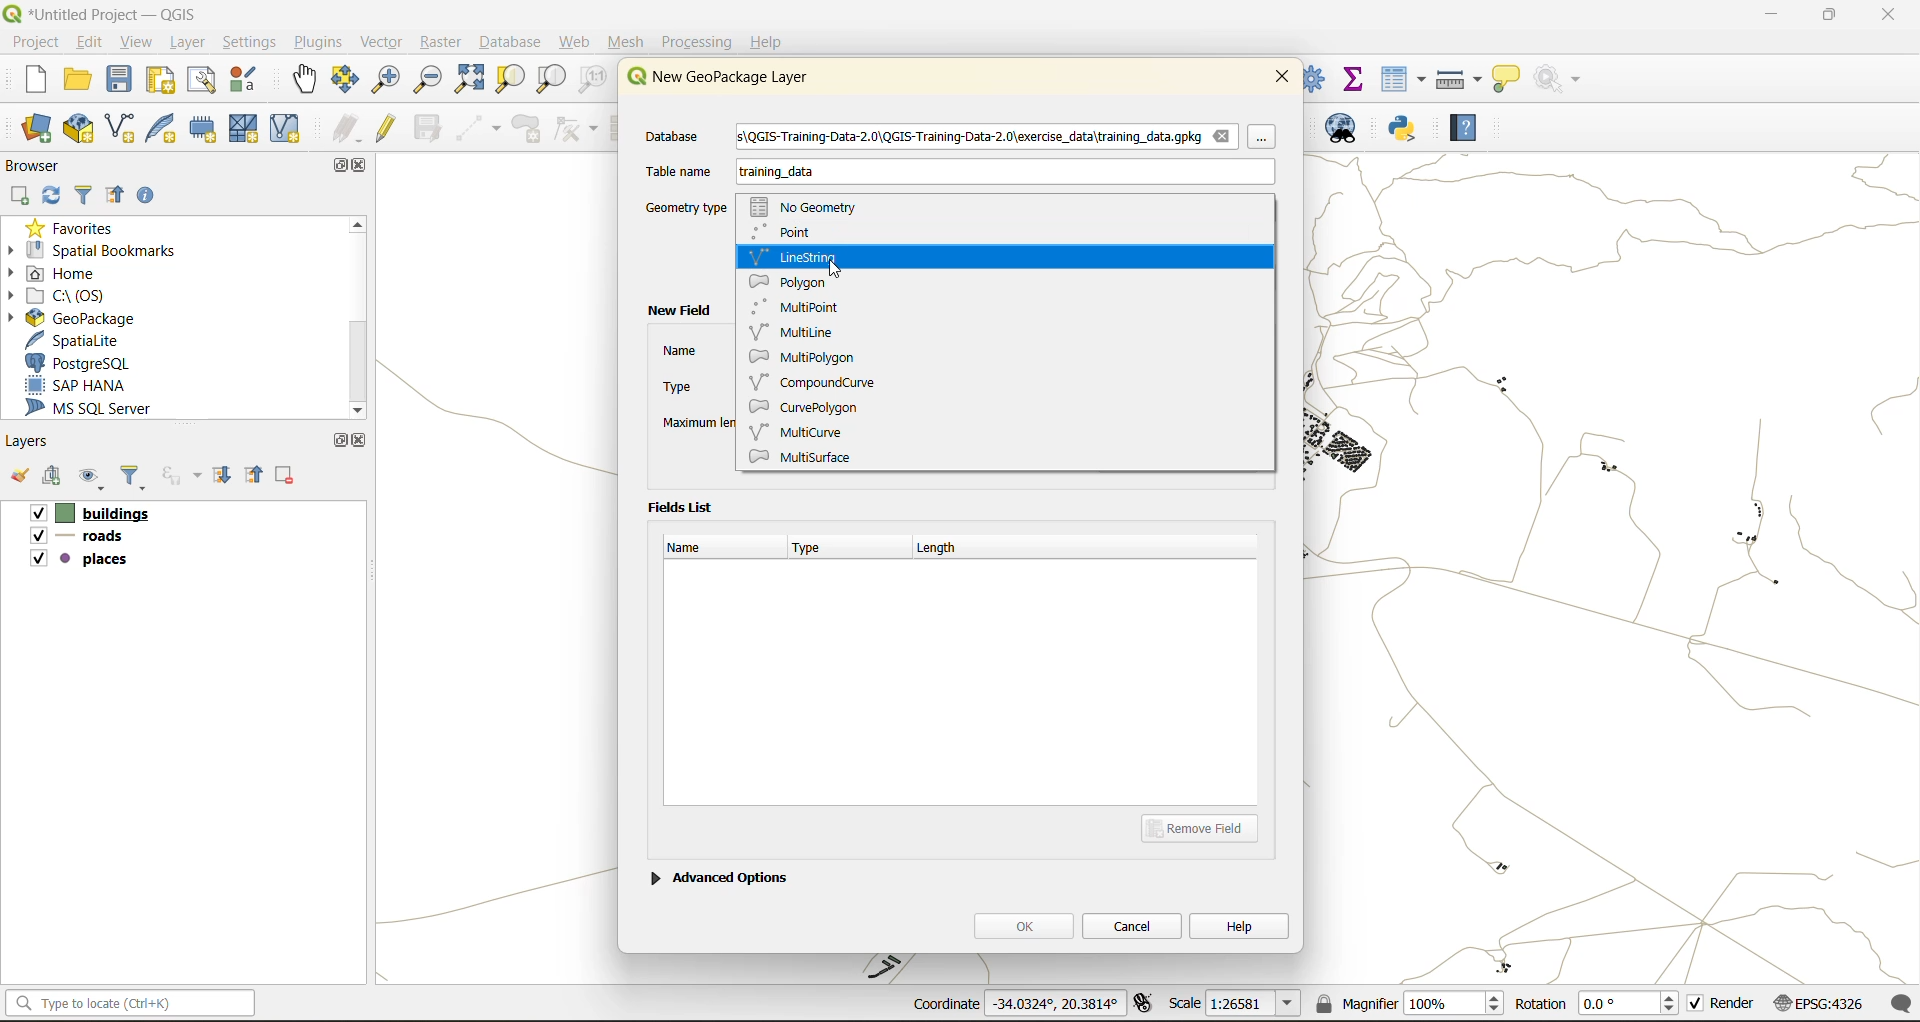 This screenshot has height=1022, width=1920. What do you see at coordinates (1315, 77) in the screenshot?
I see `control panel` at bounding box center [1315, 77].